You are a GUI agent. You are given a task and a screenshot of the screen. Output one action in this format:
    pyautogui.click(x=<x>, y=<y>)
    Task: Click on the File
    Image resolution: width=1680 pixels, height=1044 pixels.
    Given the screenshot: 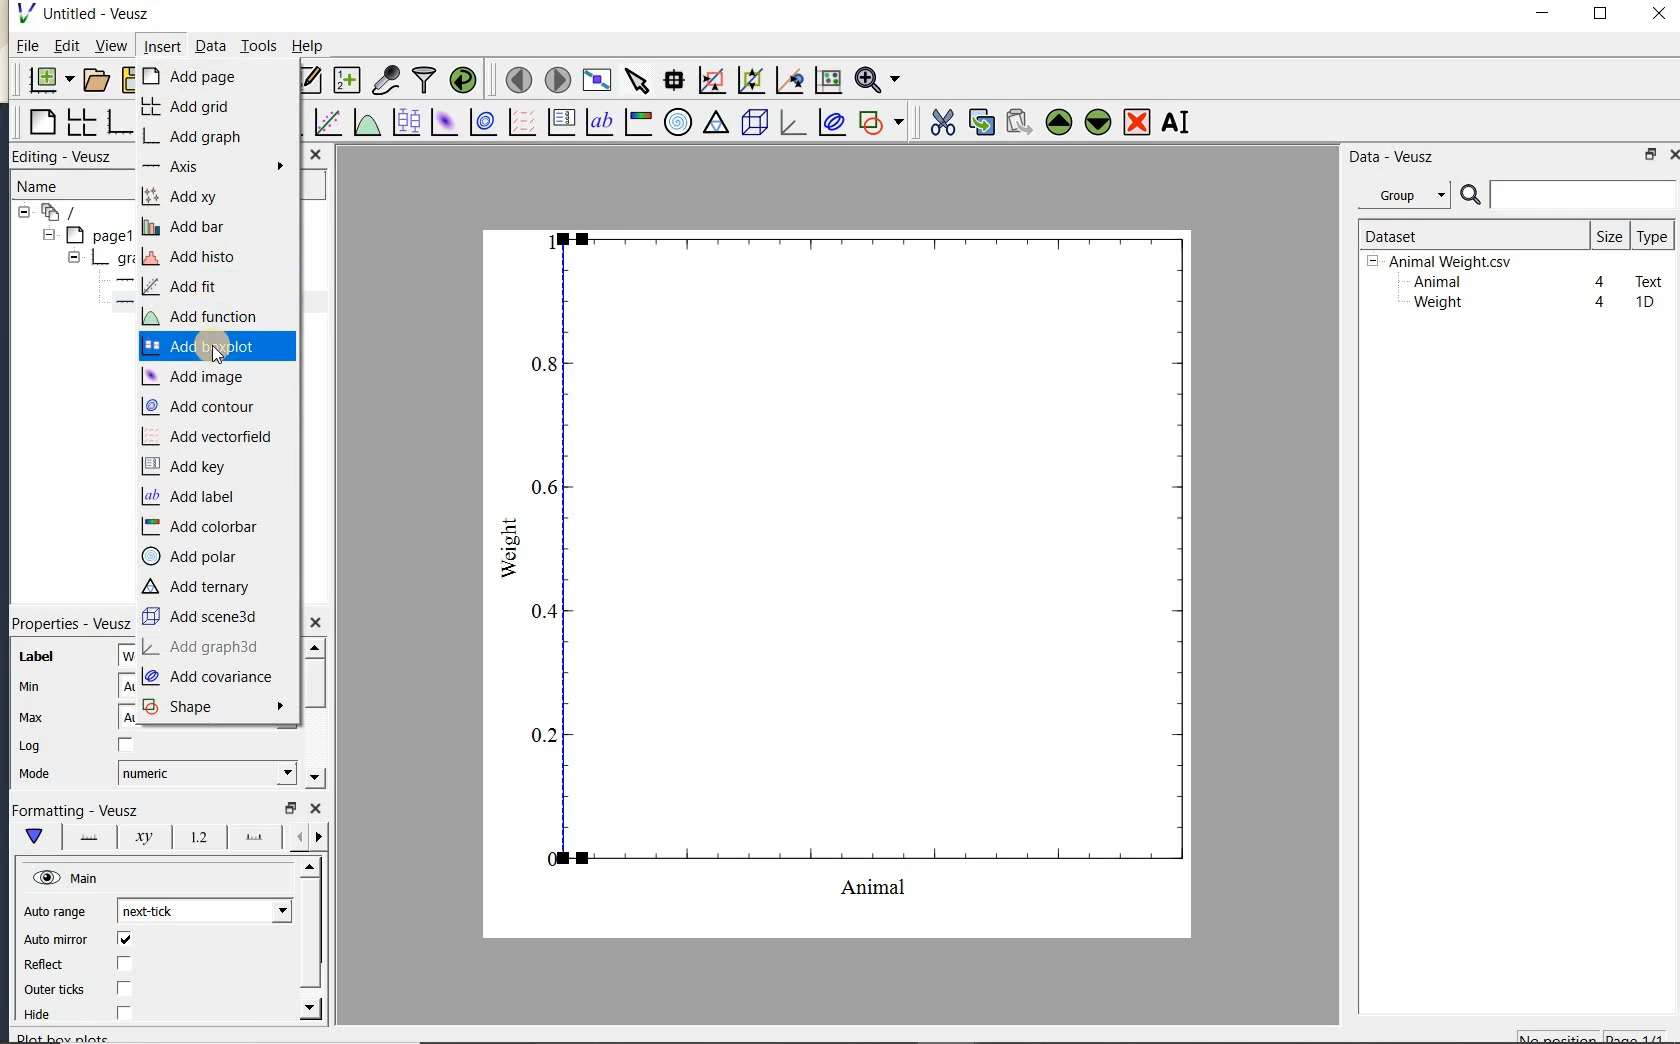 What is the action you would take?
    pyautogui.click(x=28, y=46)
    